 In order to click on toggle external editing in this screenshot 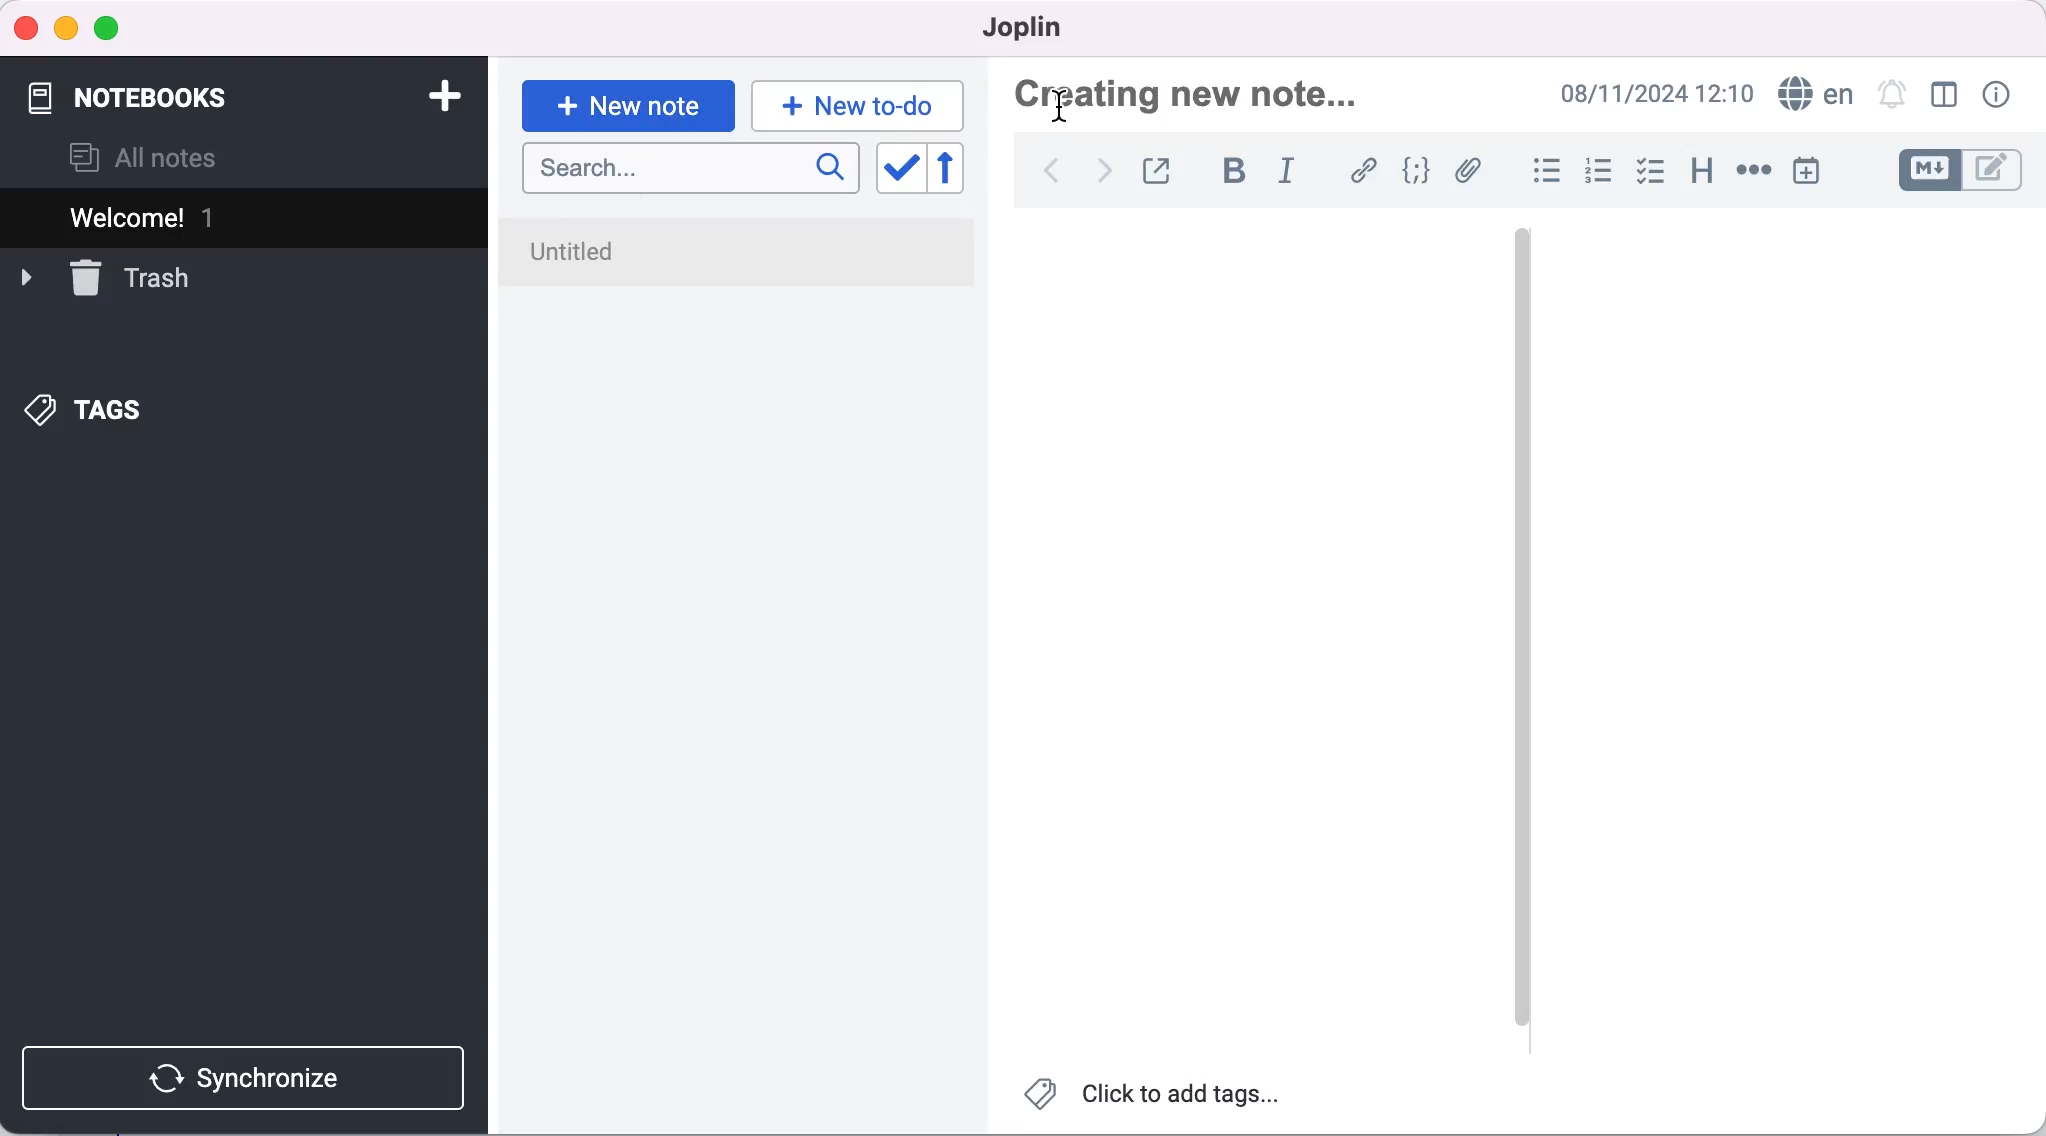, I will do `click(1157, 173)`.